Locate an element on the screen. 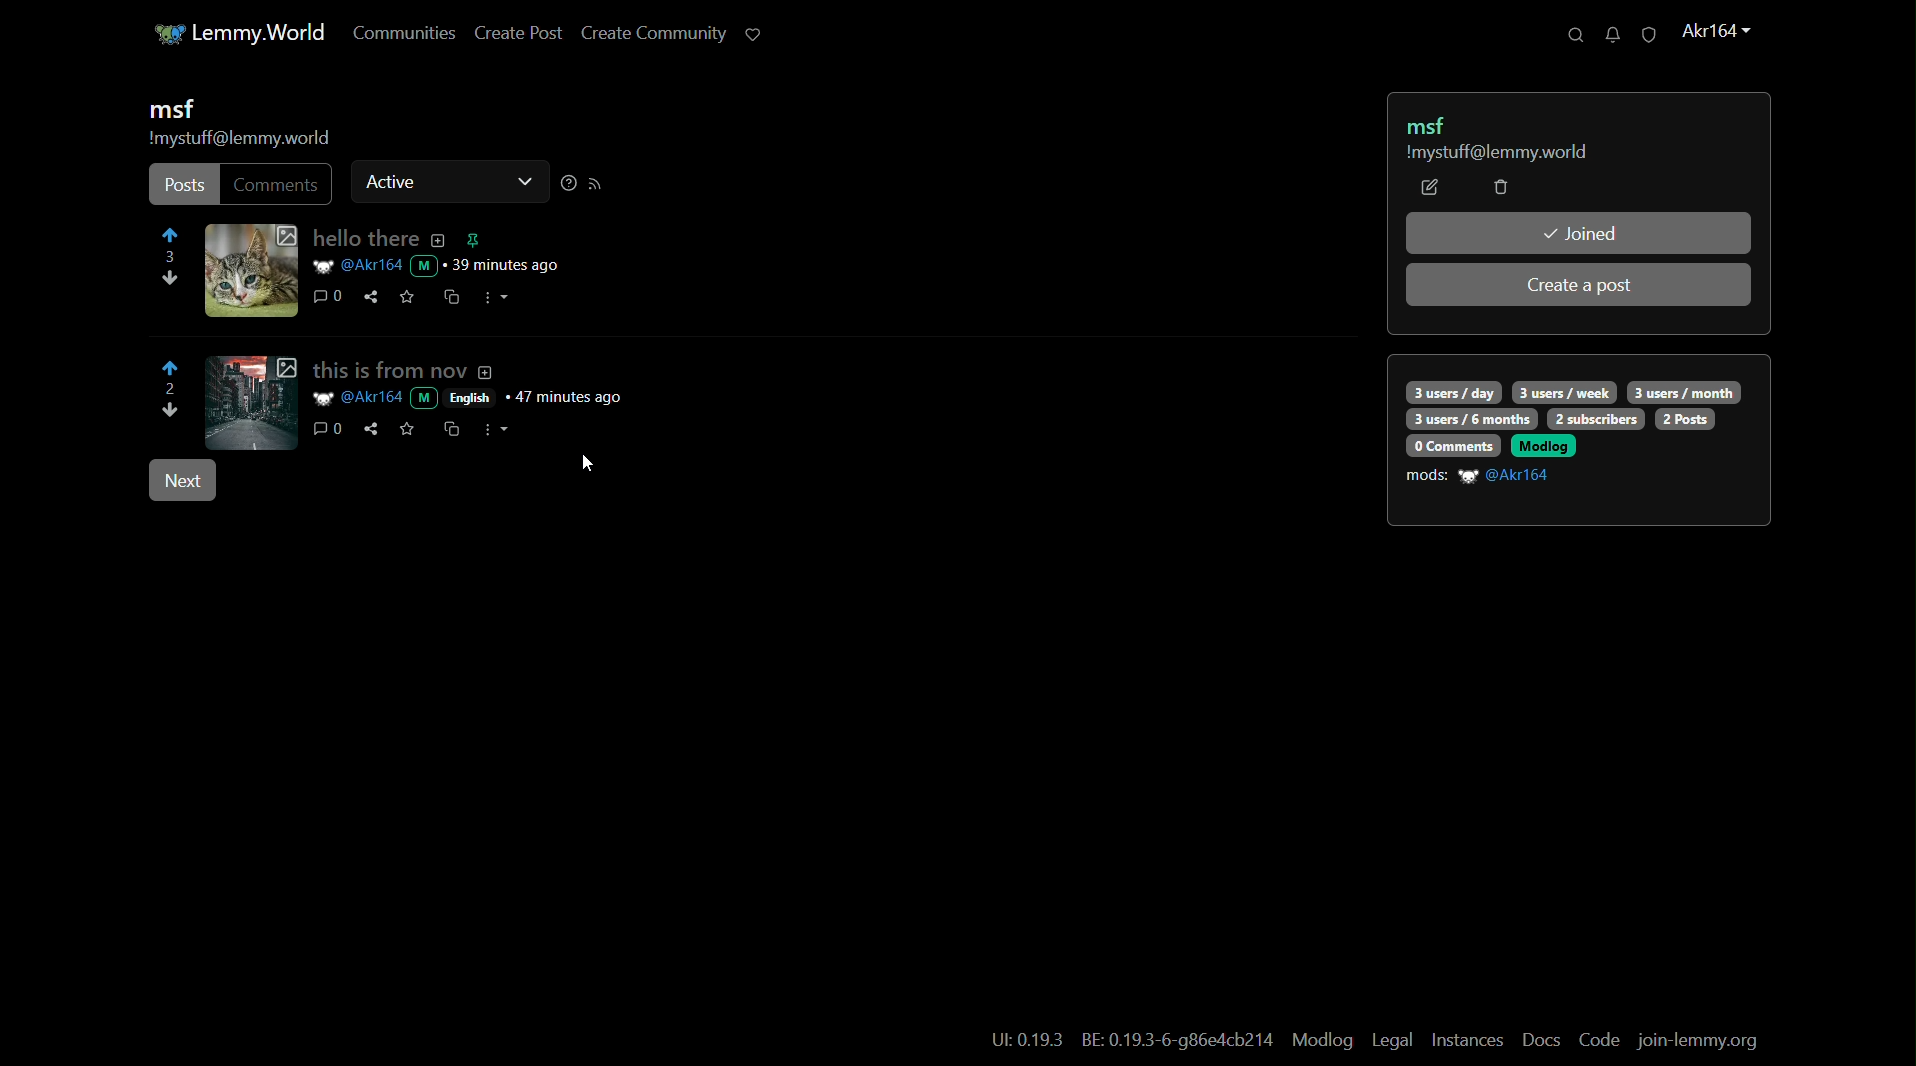  post-2 is located at coordinates (405, 369).